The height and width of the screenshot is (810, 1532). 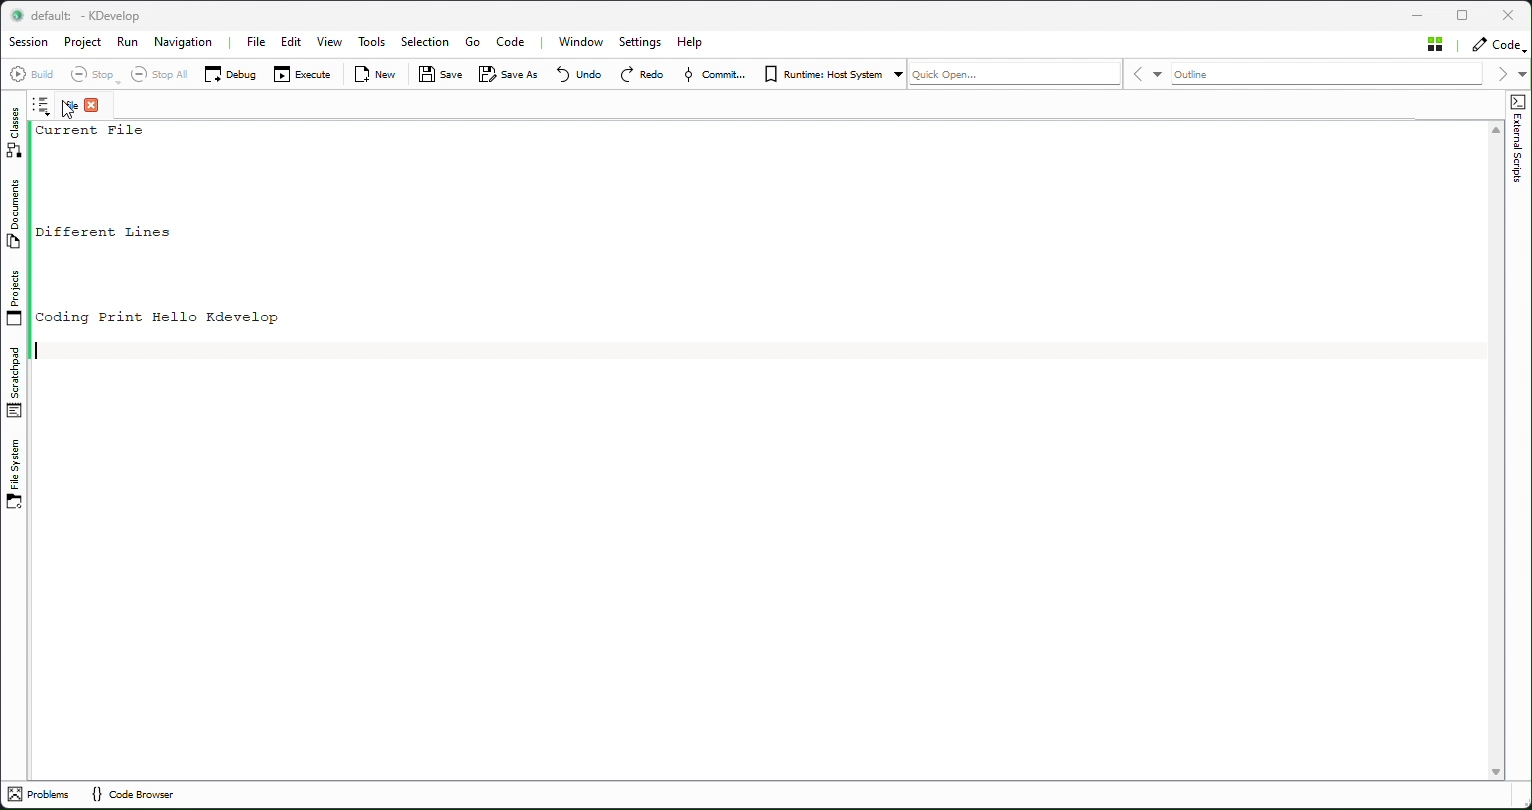 I want to click on Code, so click(x=1498, y=44).